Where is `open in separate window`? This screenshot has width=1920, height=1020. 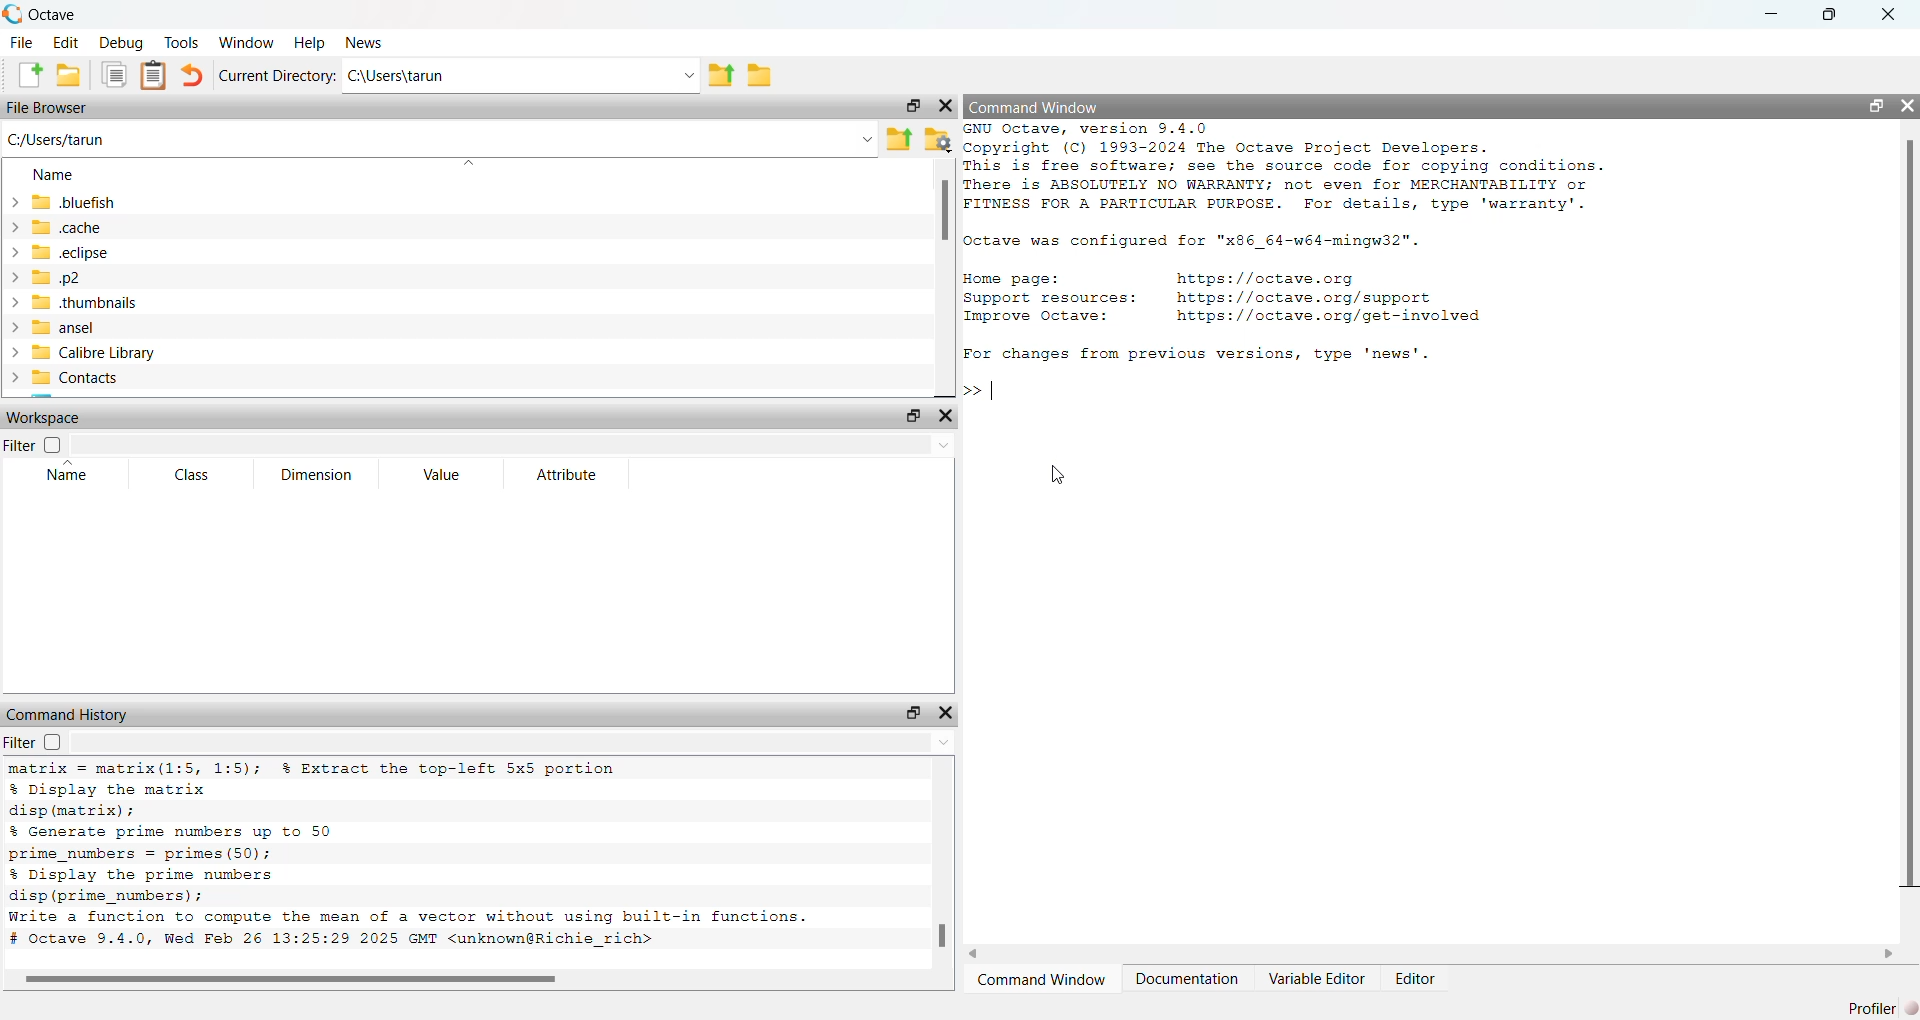 open in separate window is located at coordinates (915, 713).